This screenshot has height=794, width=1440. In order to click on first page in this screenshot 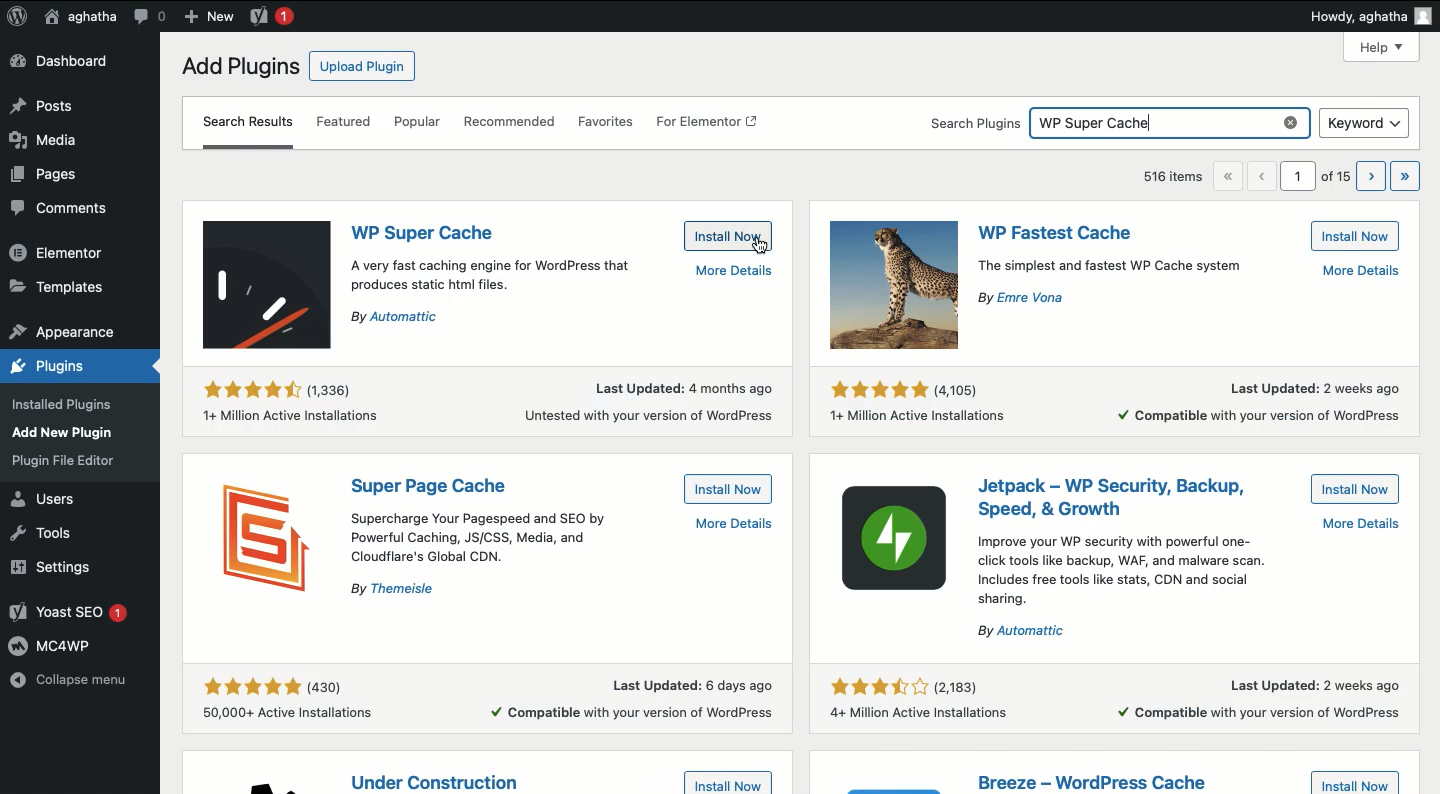, I will do `click(1225, 176)`.